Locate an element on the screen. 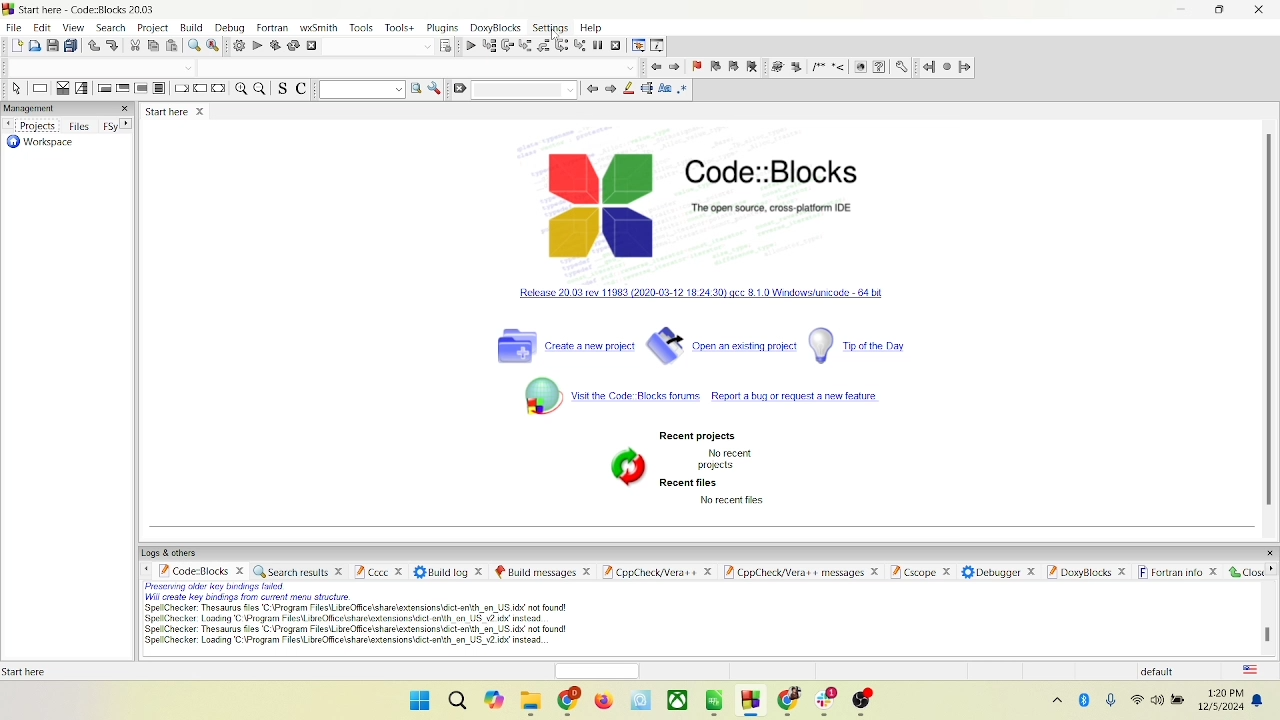  decision is located at coordinates (62, 88).